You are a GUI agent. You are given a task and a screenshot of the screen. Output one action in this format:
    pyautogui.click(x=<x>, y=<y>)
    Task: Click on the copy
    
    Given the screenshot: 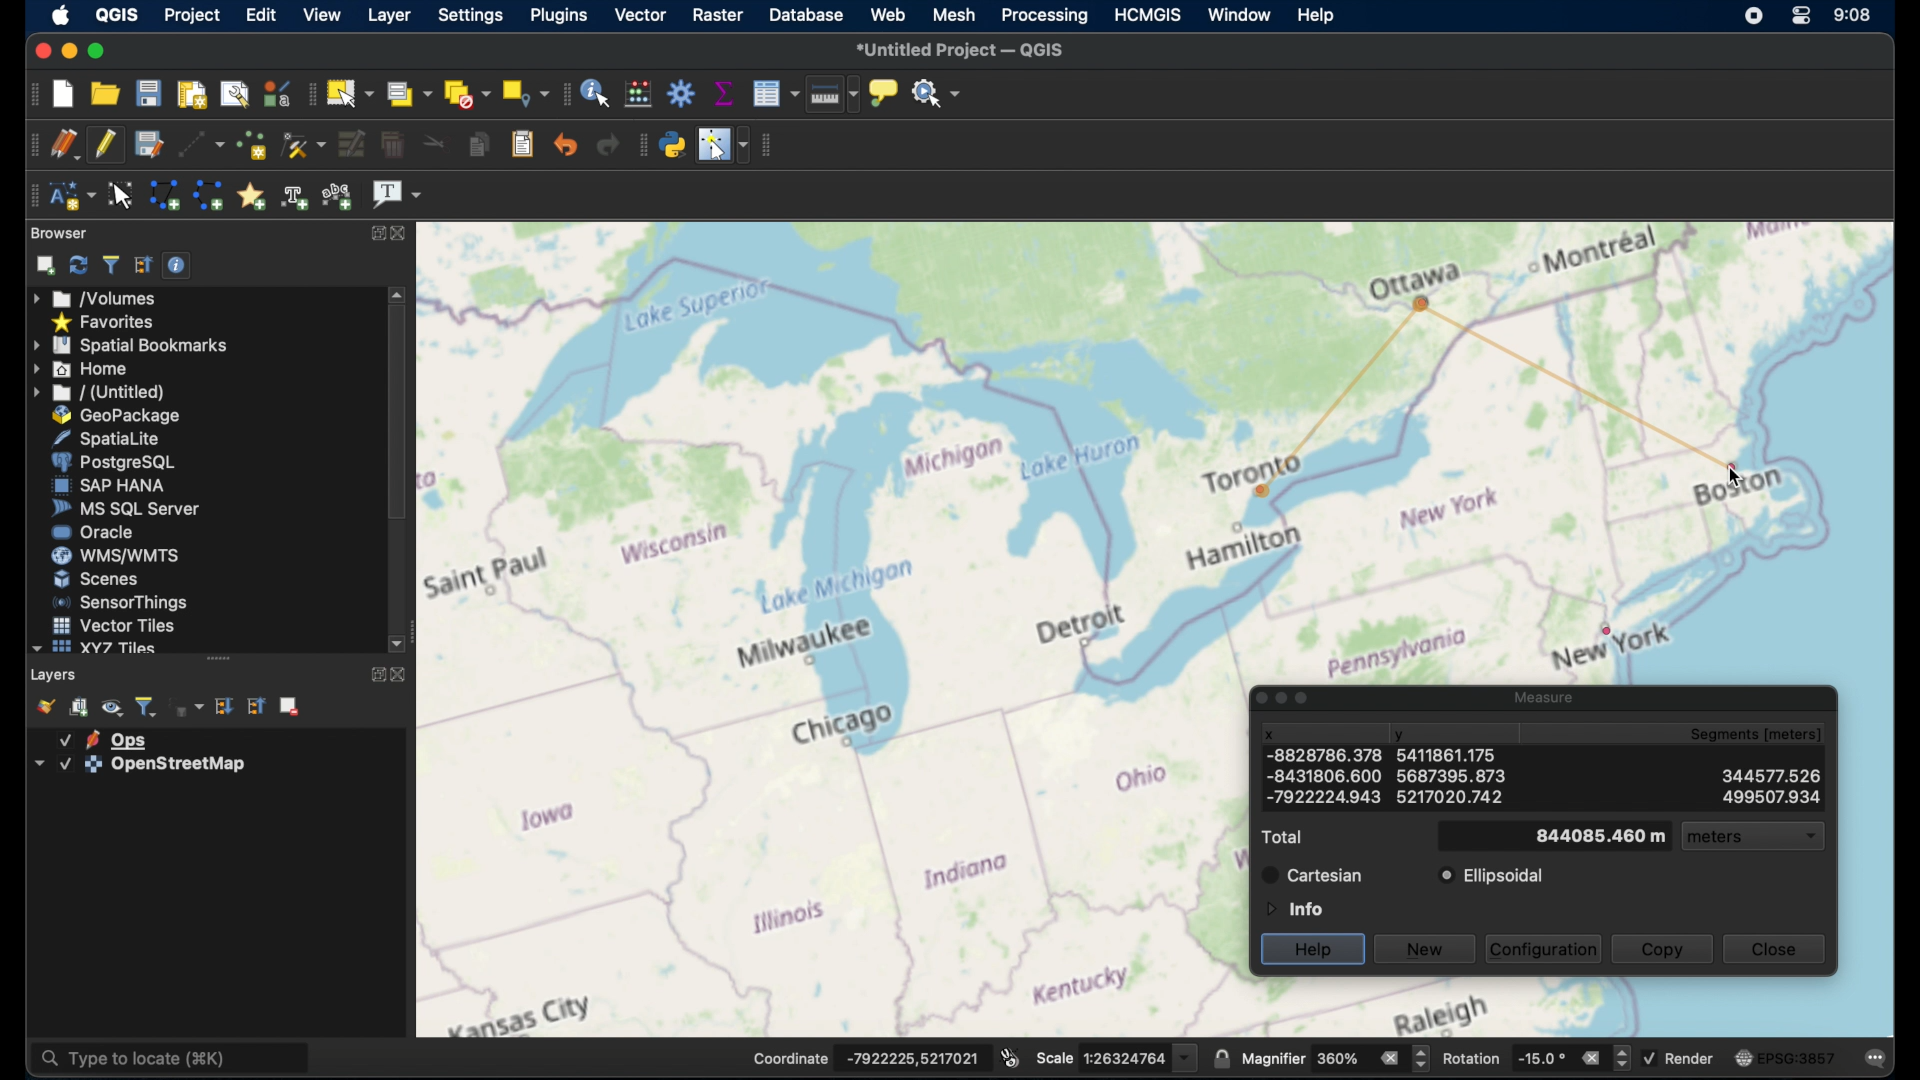 What is the action you would take?
    pyautogui.click(x=1663, y=948)
    